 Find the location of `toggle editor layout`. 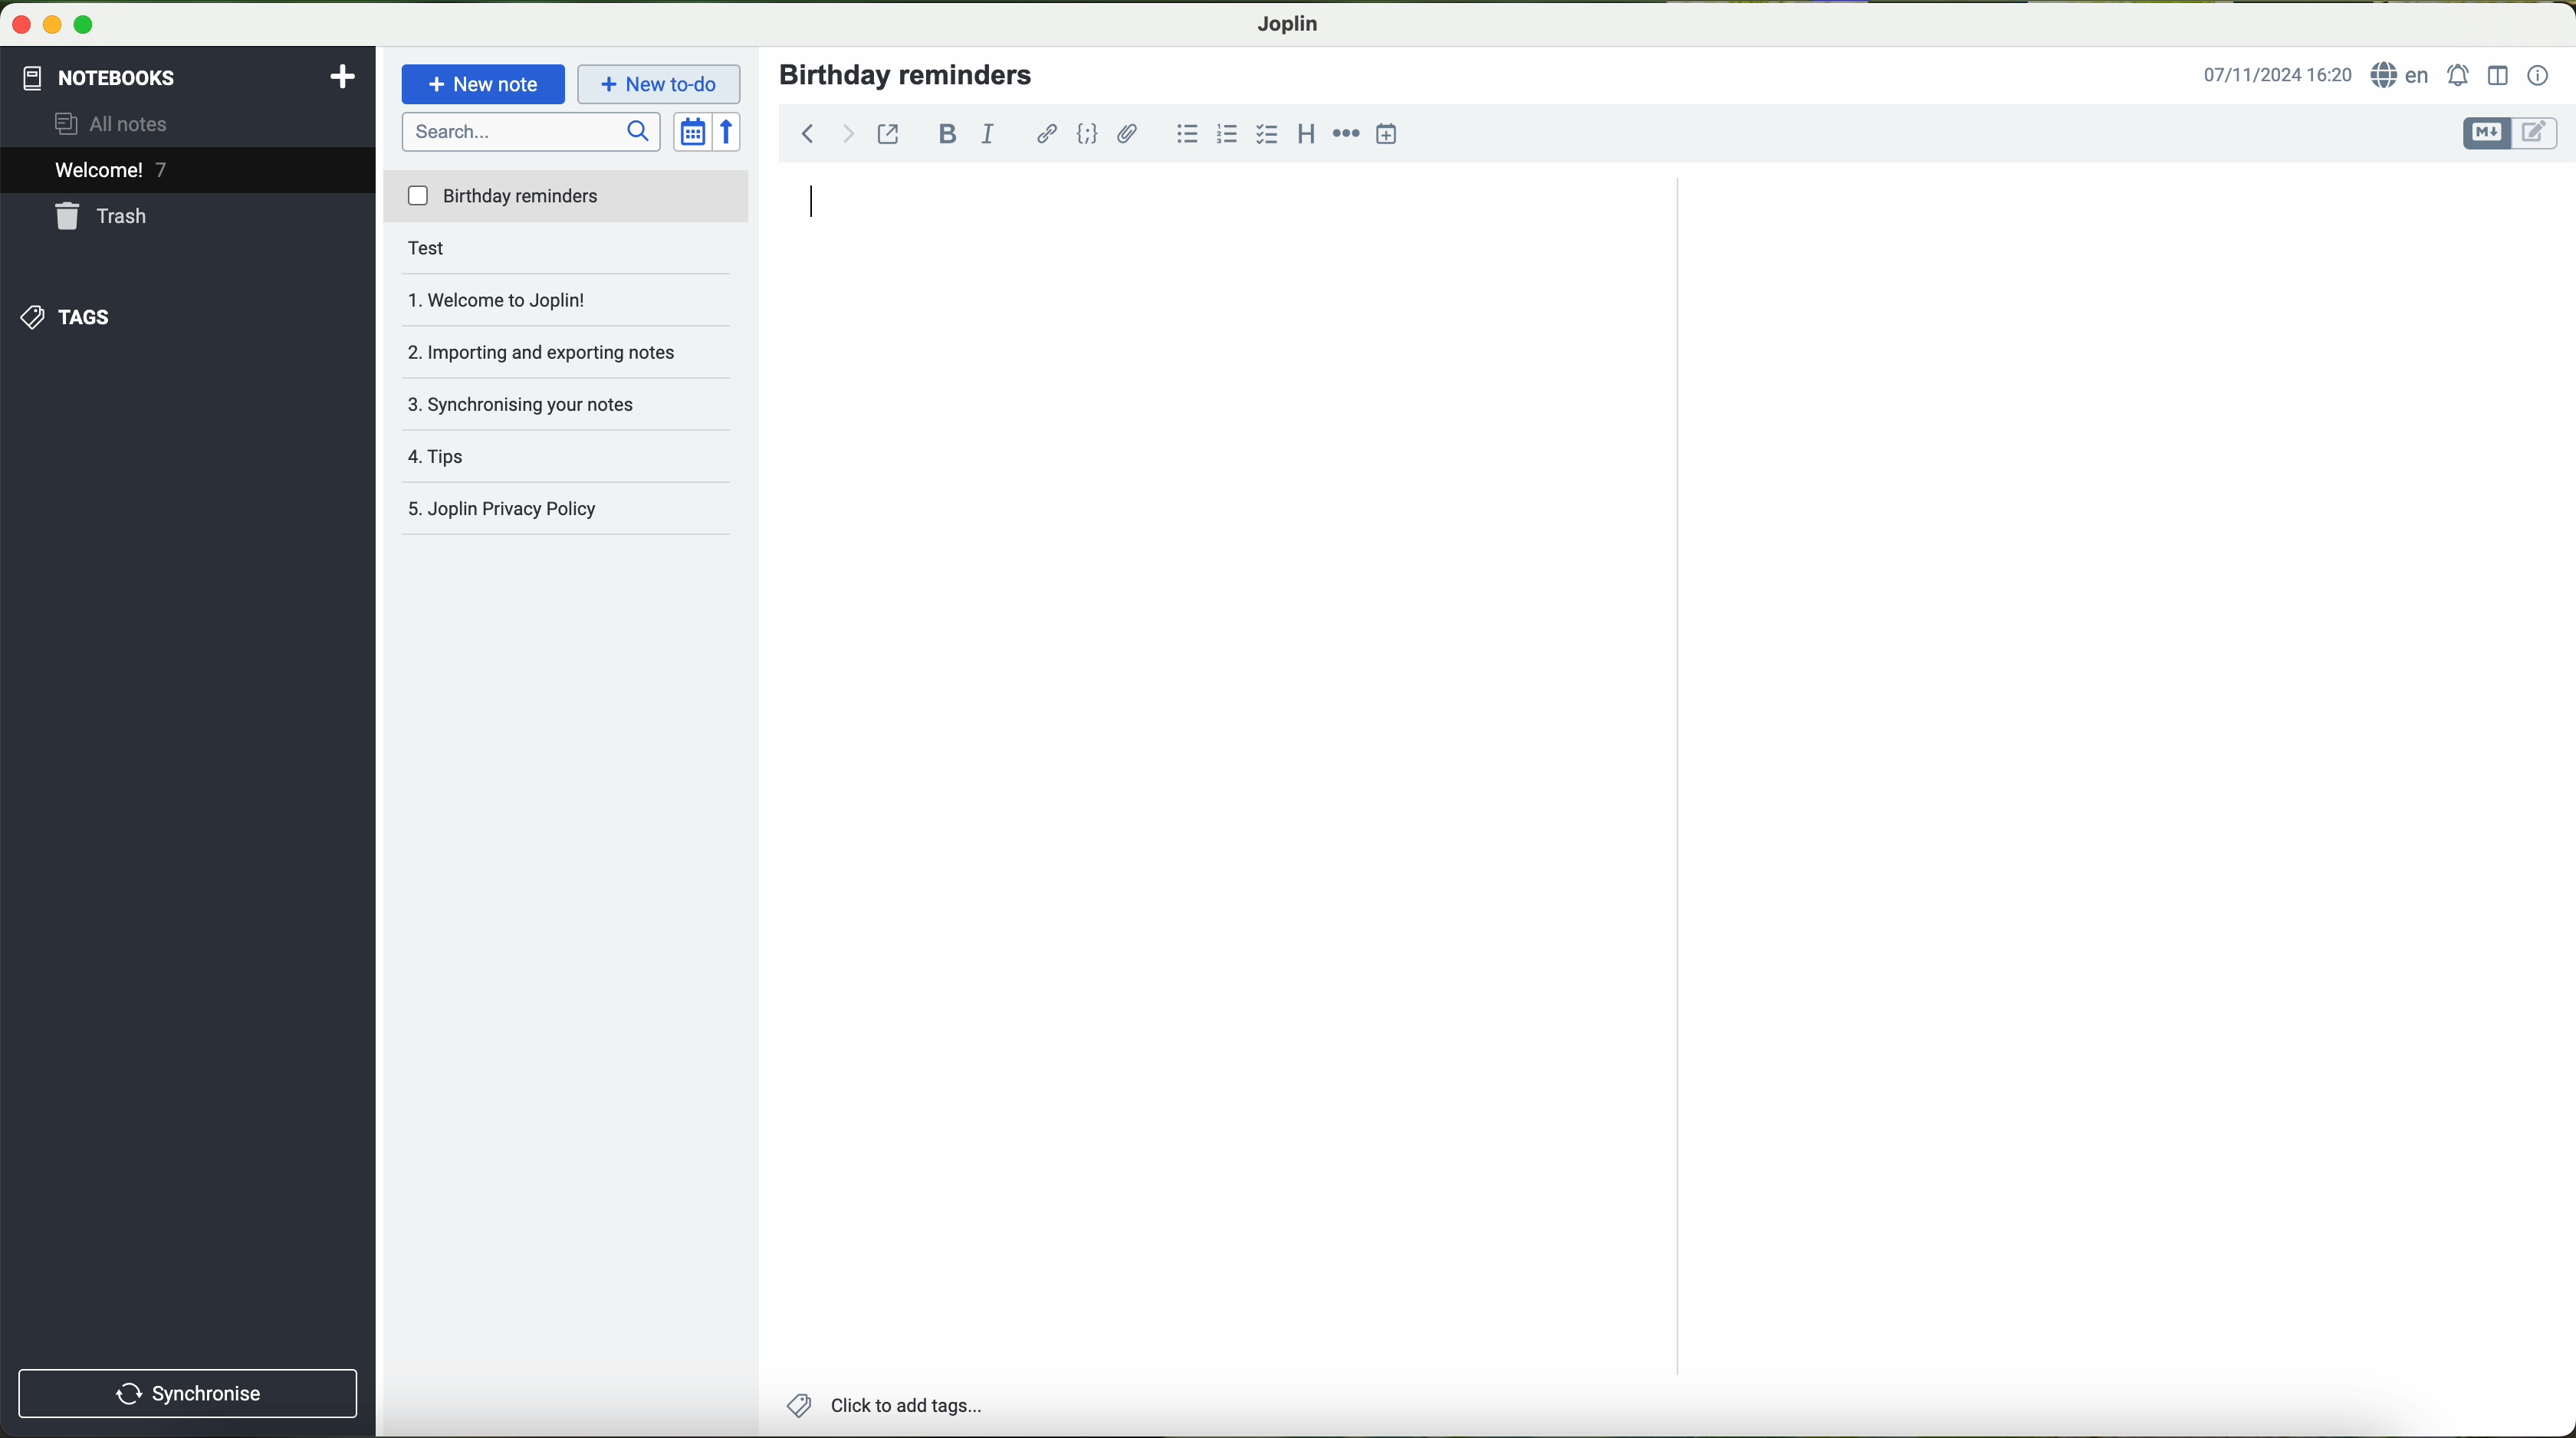

toggle editor layout is located at coordinates (2497, 77).